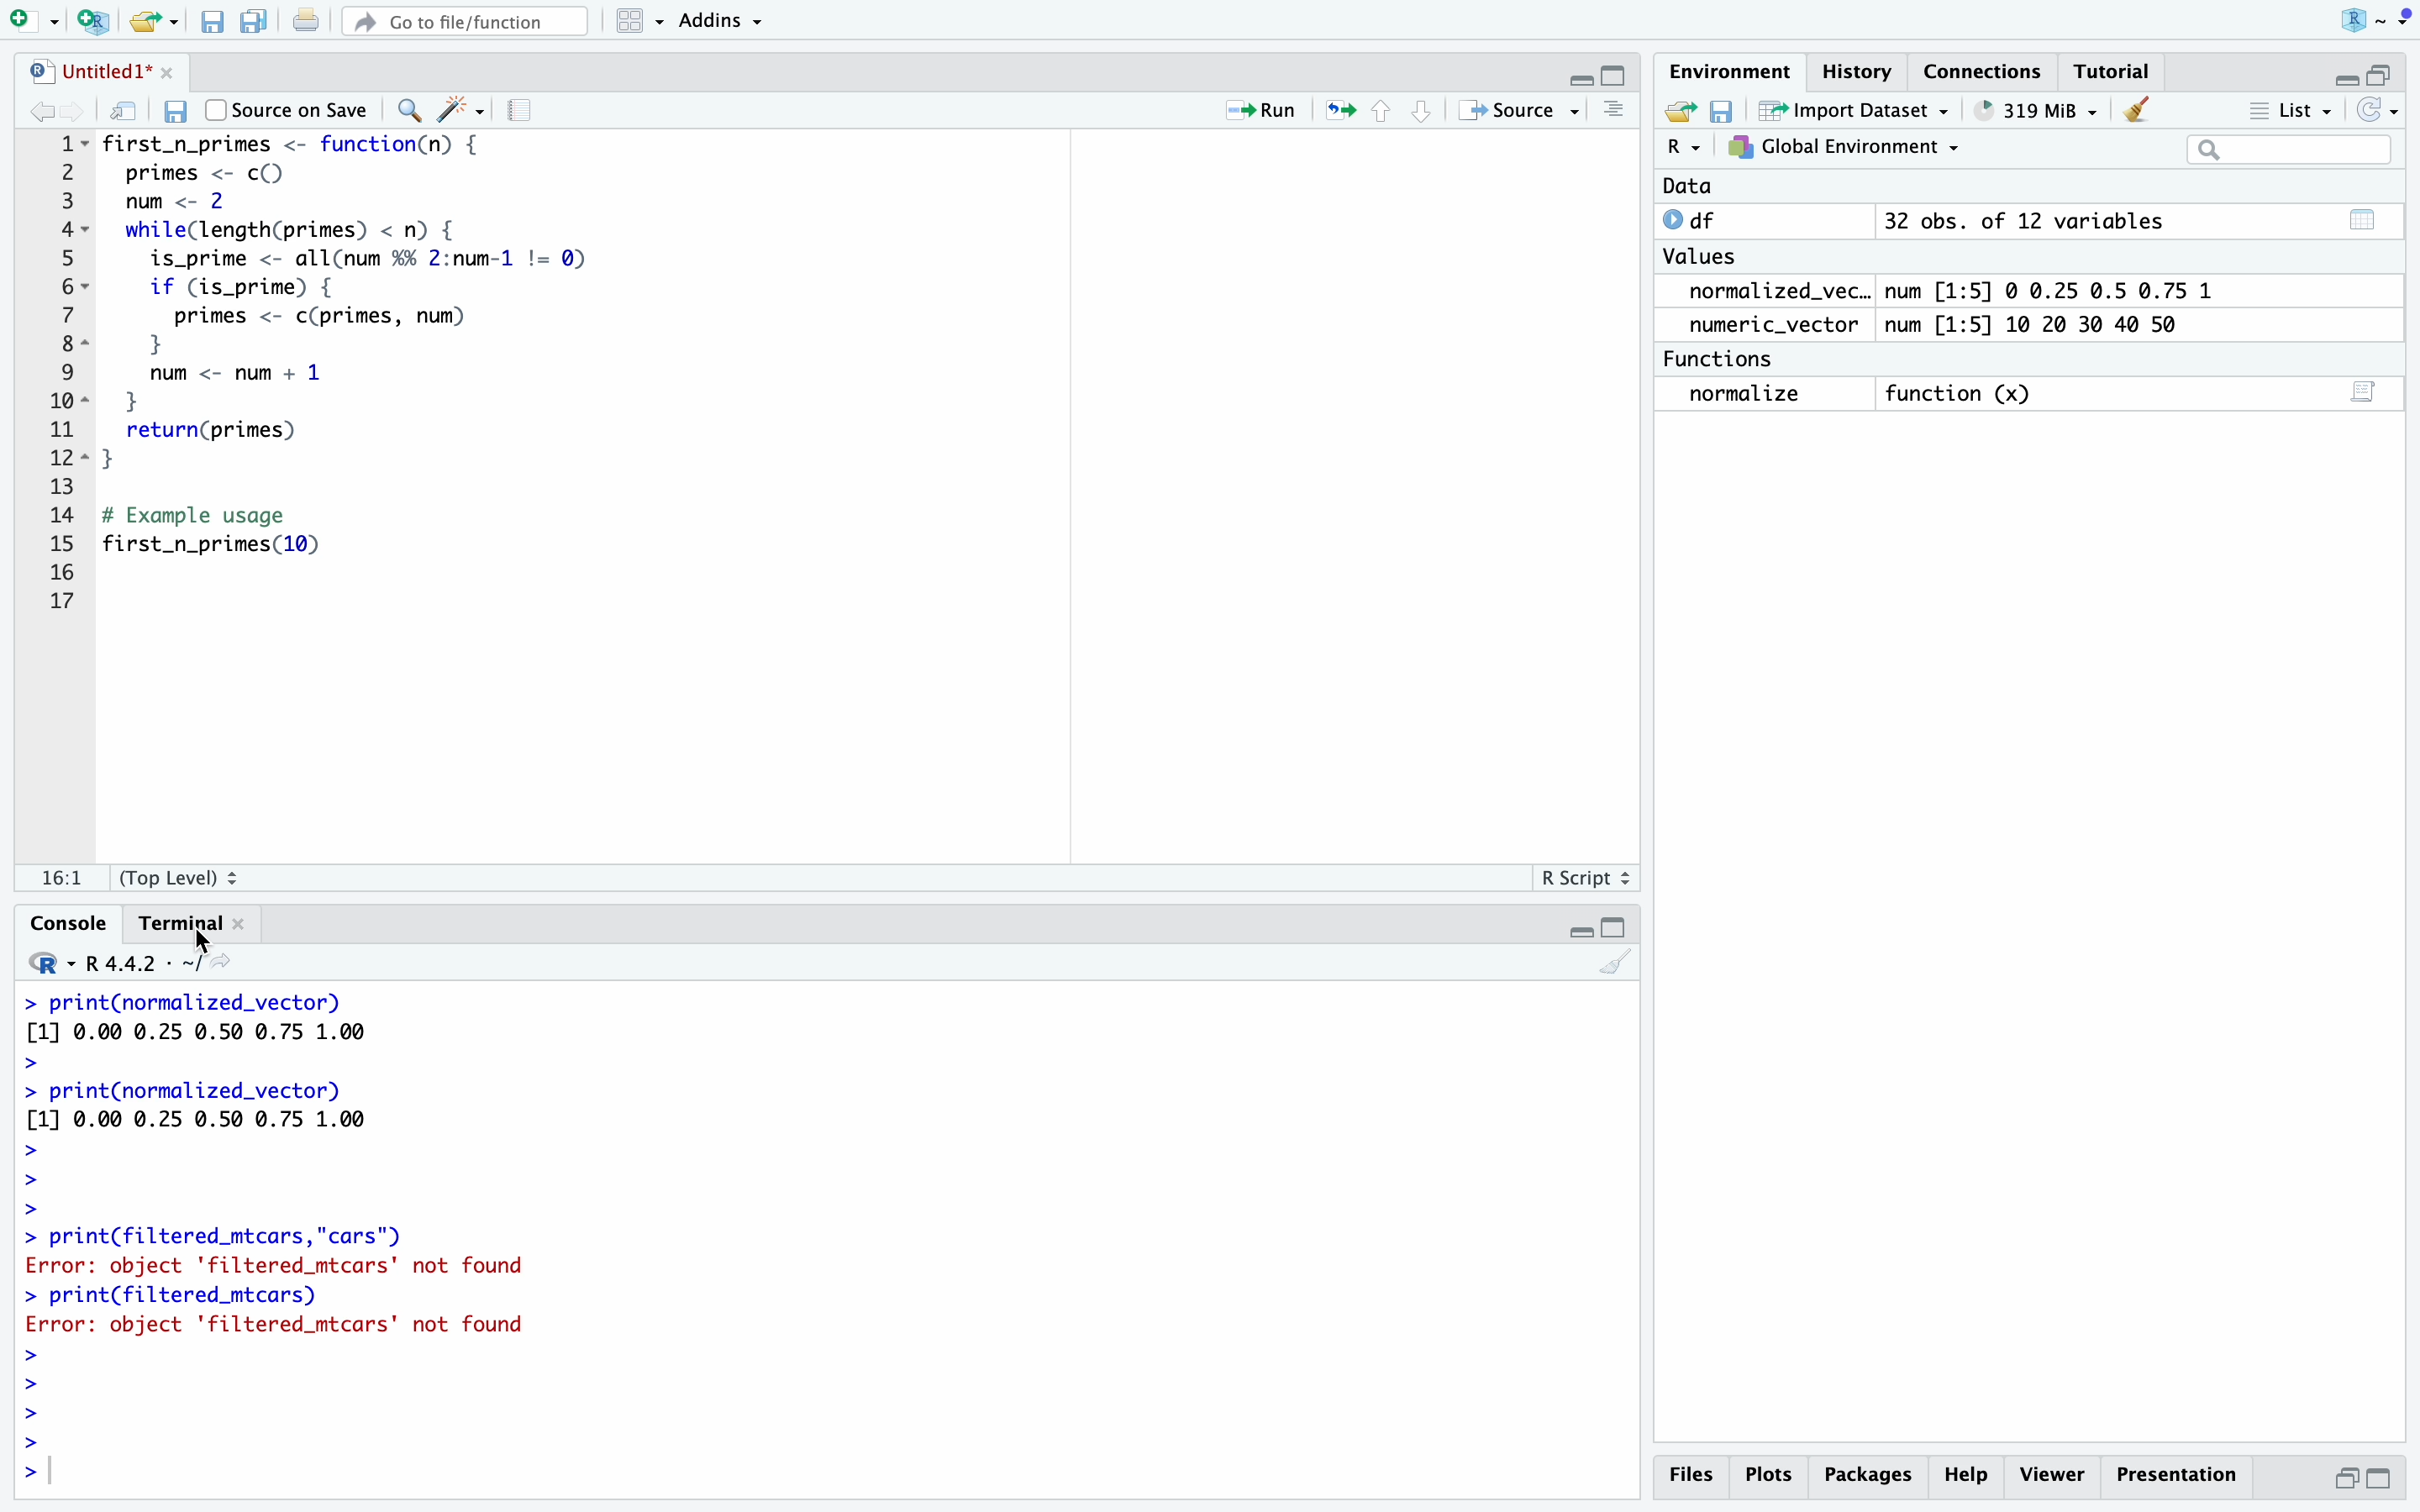 The height and width of the screenshot is (1512, 2420). I want to click on Data, so click(1884, 187).